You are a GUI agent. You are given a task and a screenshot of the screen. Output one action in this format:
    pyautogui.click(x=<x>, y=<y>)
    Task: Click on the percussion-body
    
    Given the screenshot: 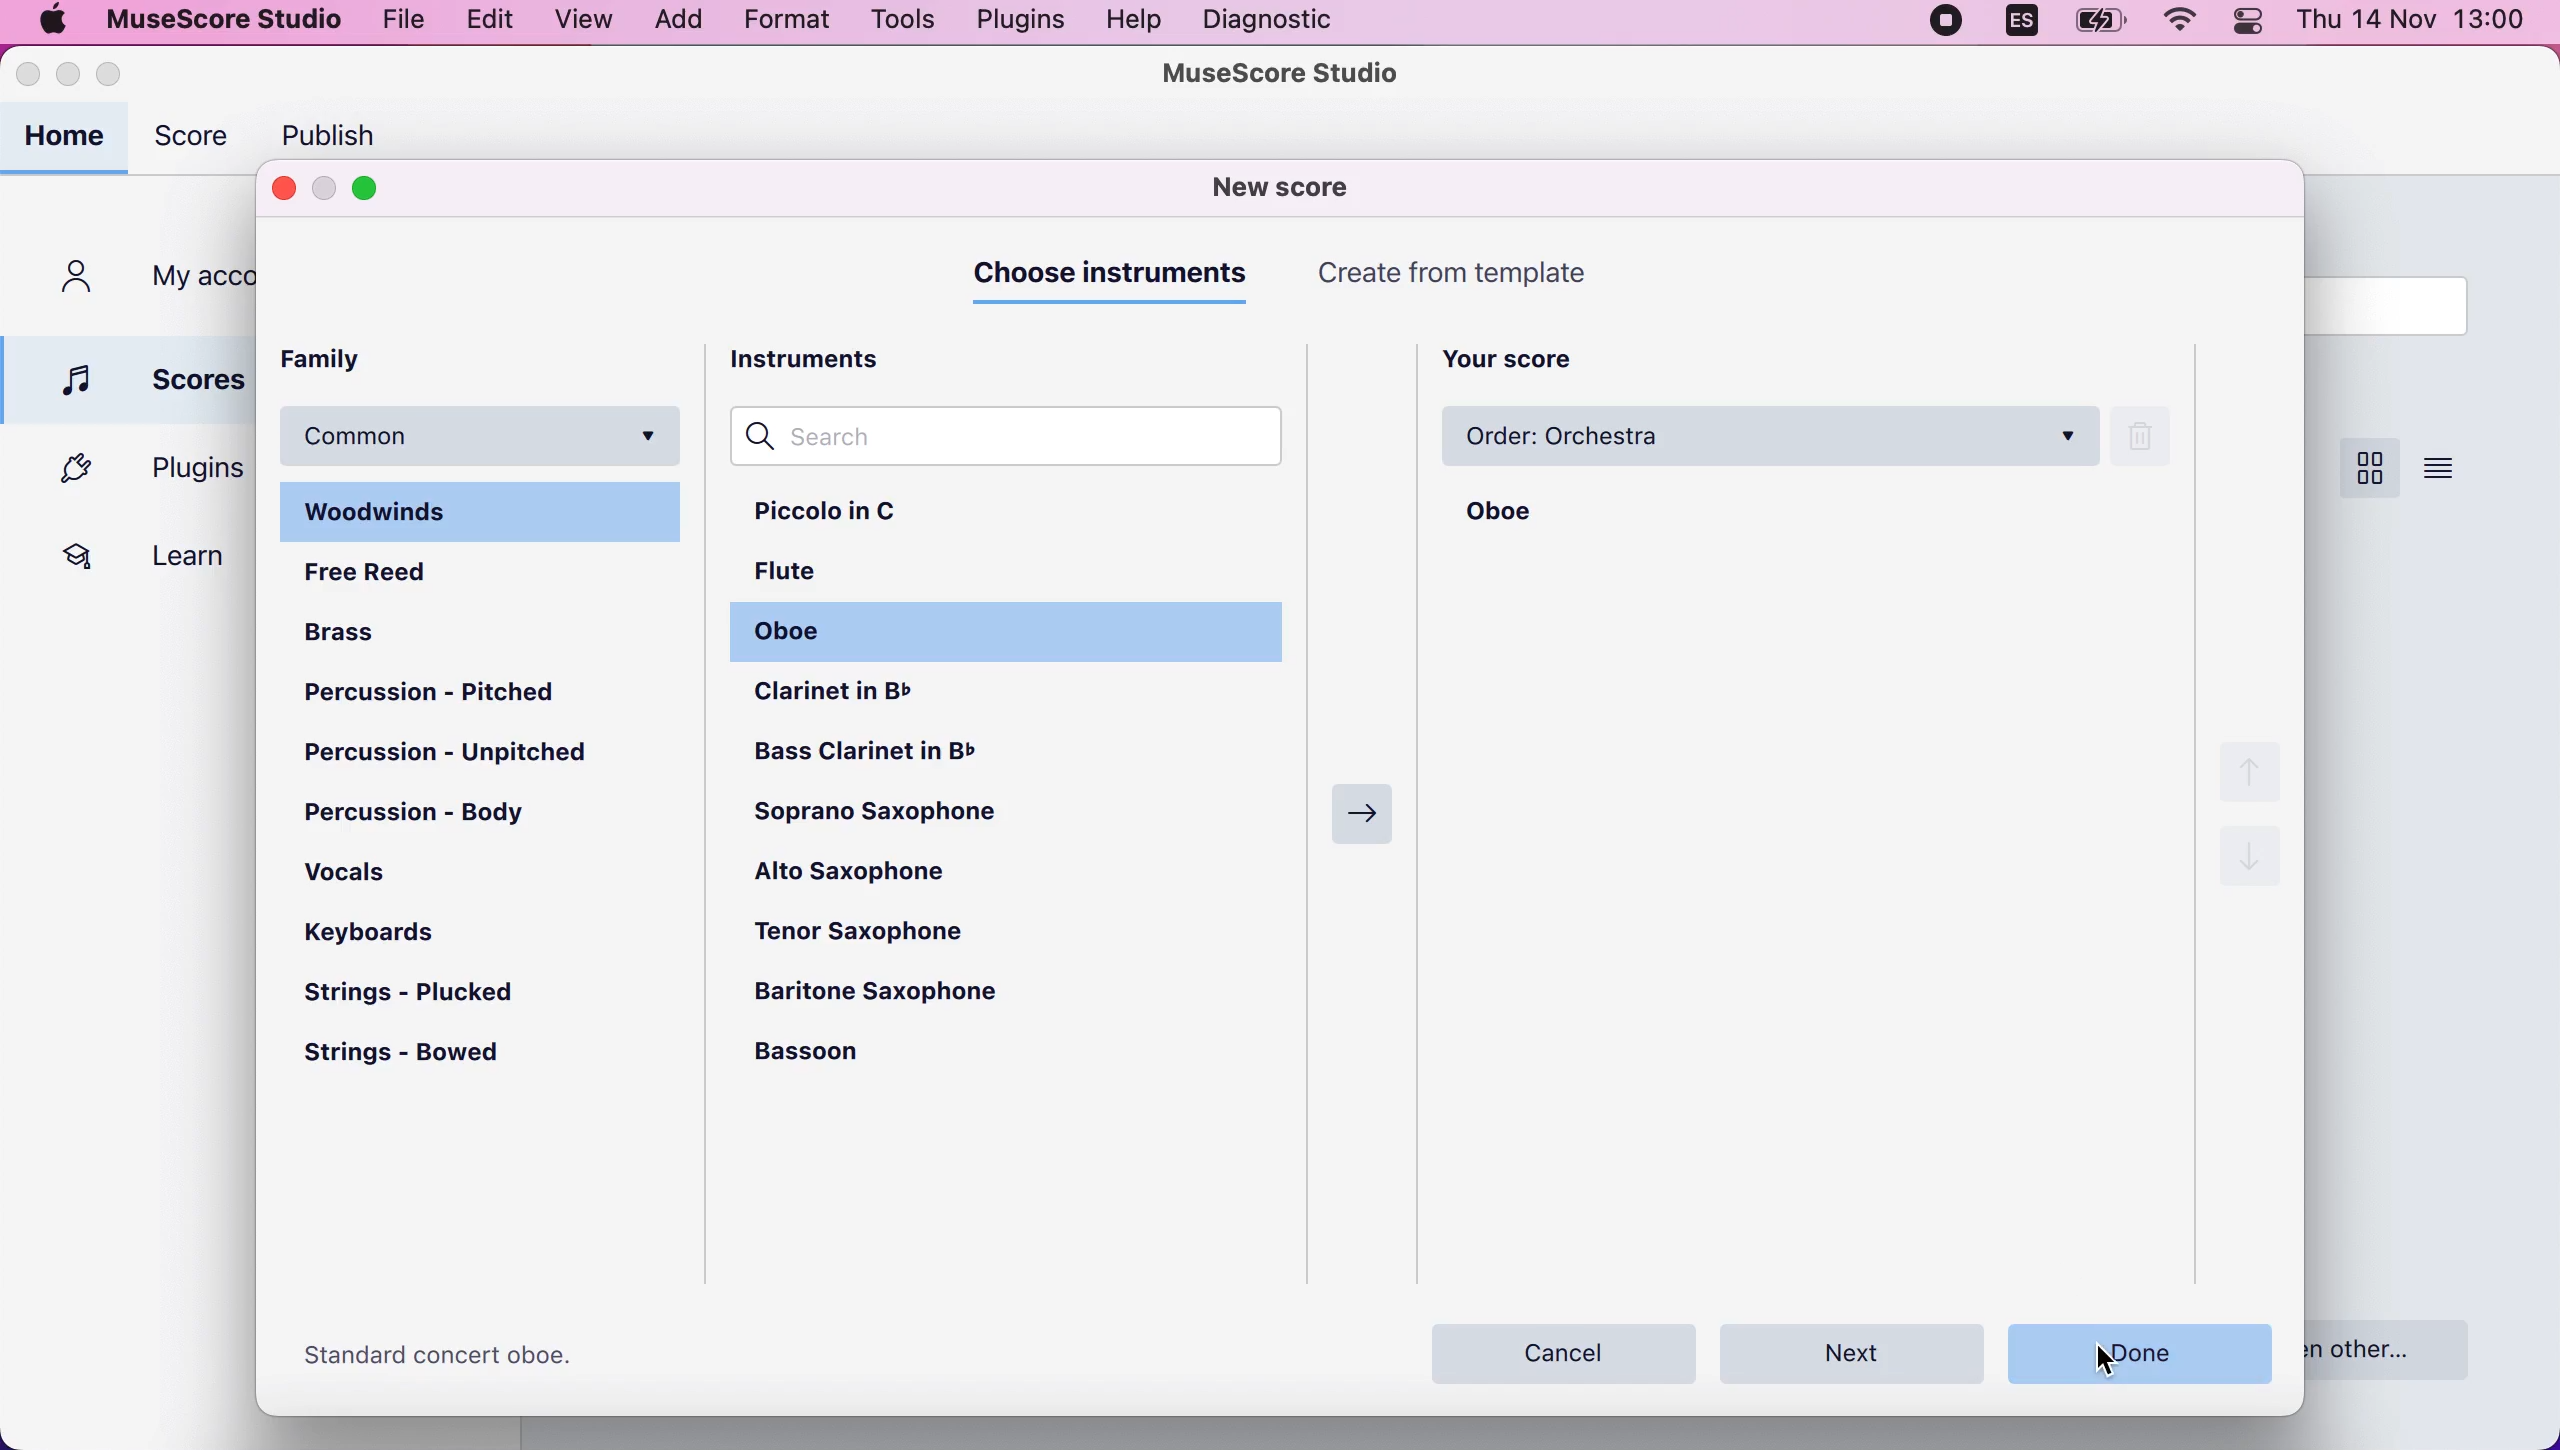 What is the action you would take?
    pyautogui.click(x=448, y=815)
    